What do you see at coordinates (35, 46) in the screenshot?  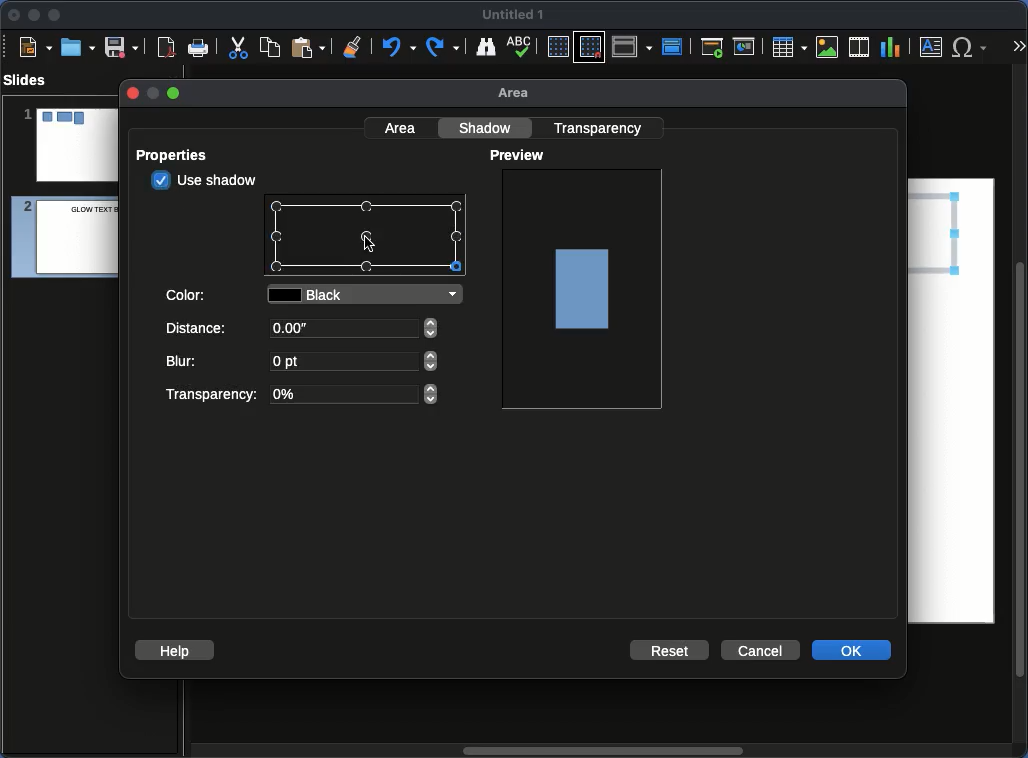 I see `New` at bounding box center [35, 46].